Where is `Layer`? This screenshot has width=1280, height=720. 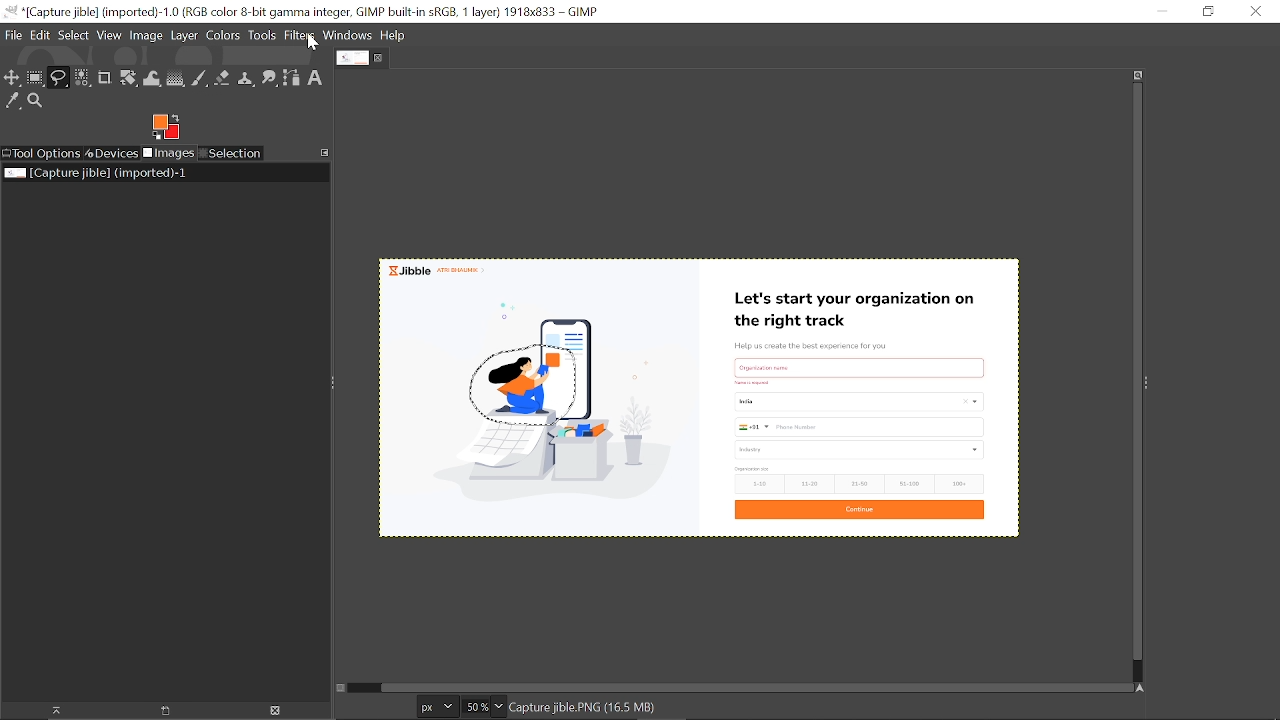 Layer is located at coordinates (184, 37).